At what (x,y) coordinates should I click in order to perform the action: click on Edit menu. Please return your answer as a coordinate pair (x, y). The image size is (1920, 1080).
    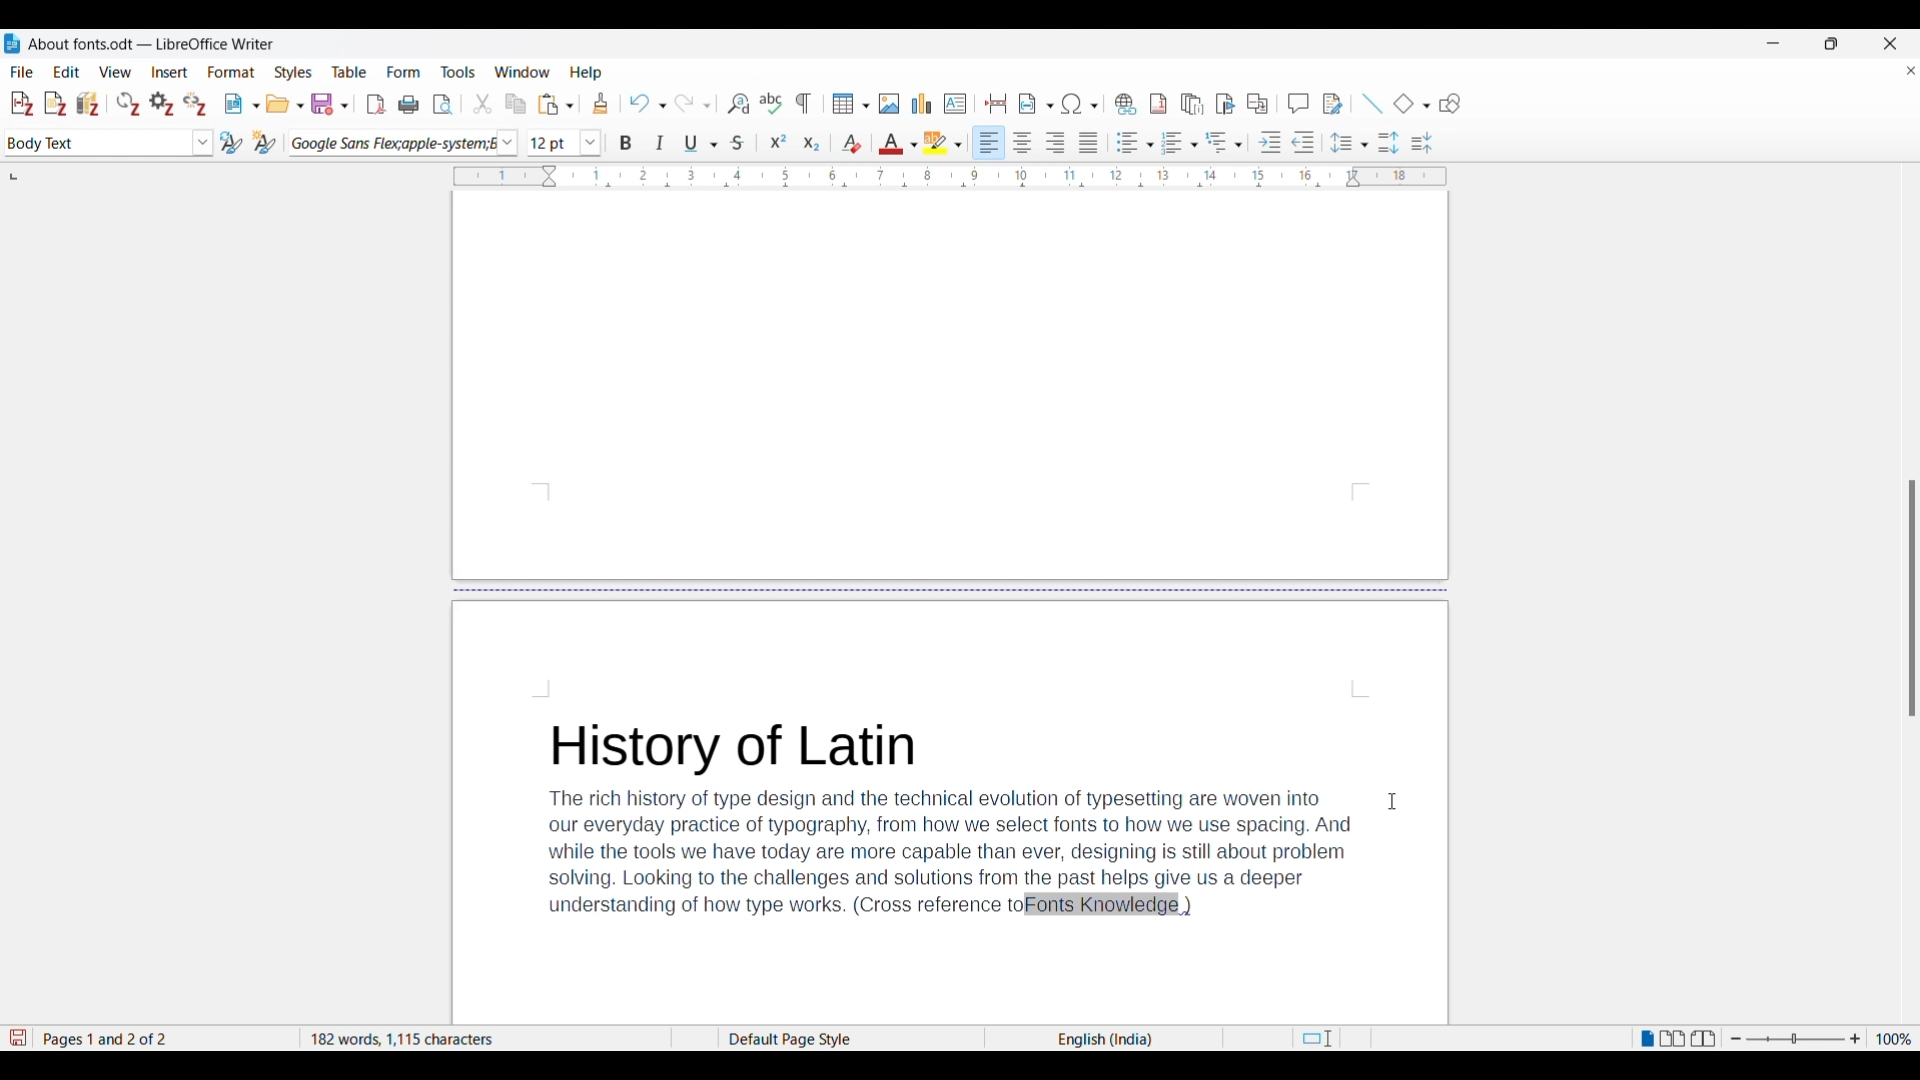
    Looking at the image, I should click on (66, 71).